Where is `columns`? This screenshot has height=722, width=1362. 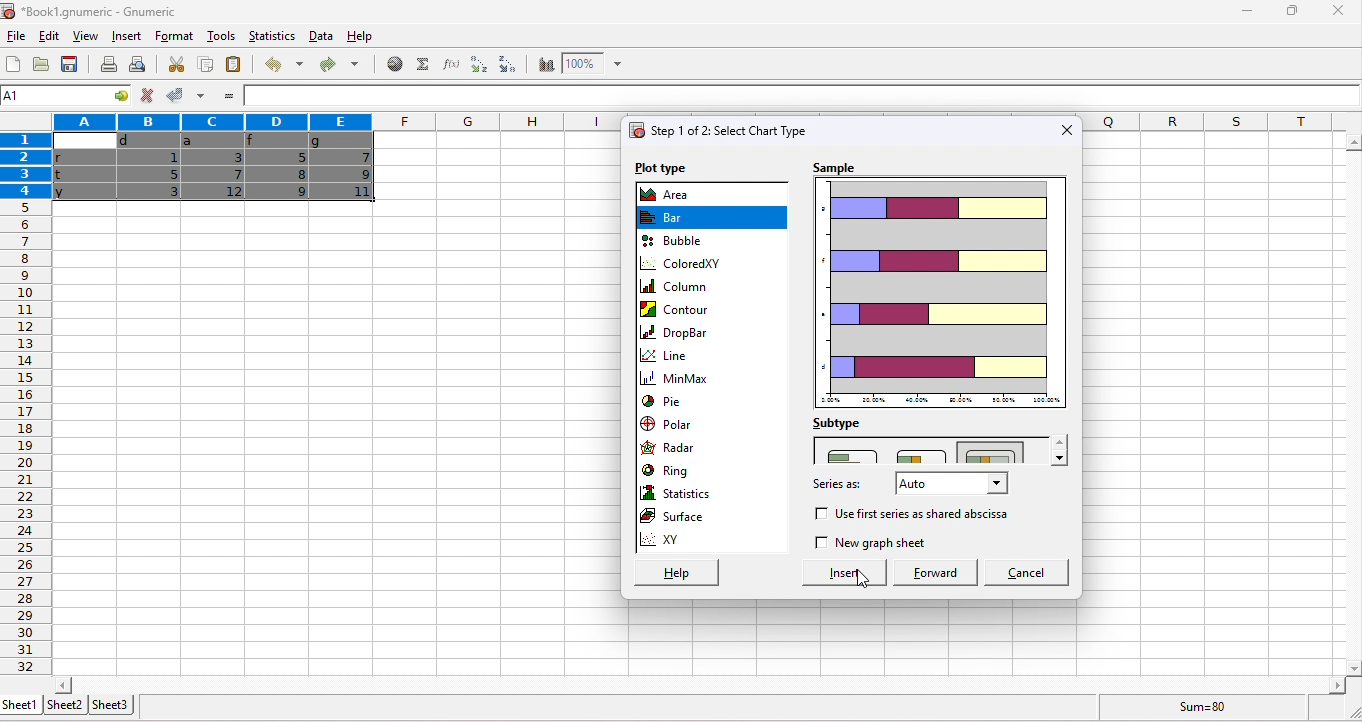 columns is located at coordinates (1208, 125).